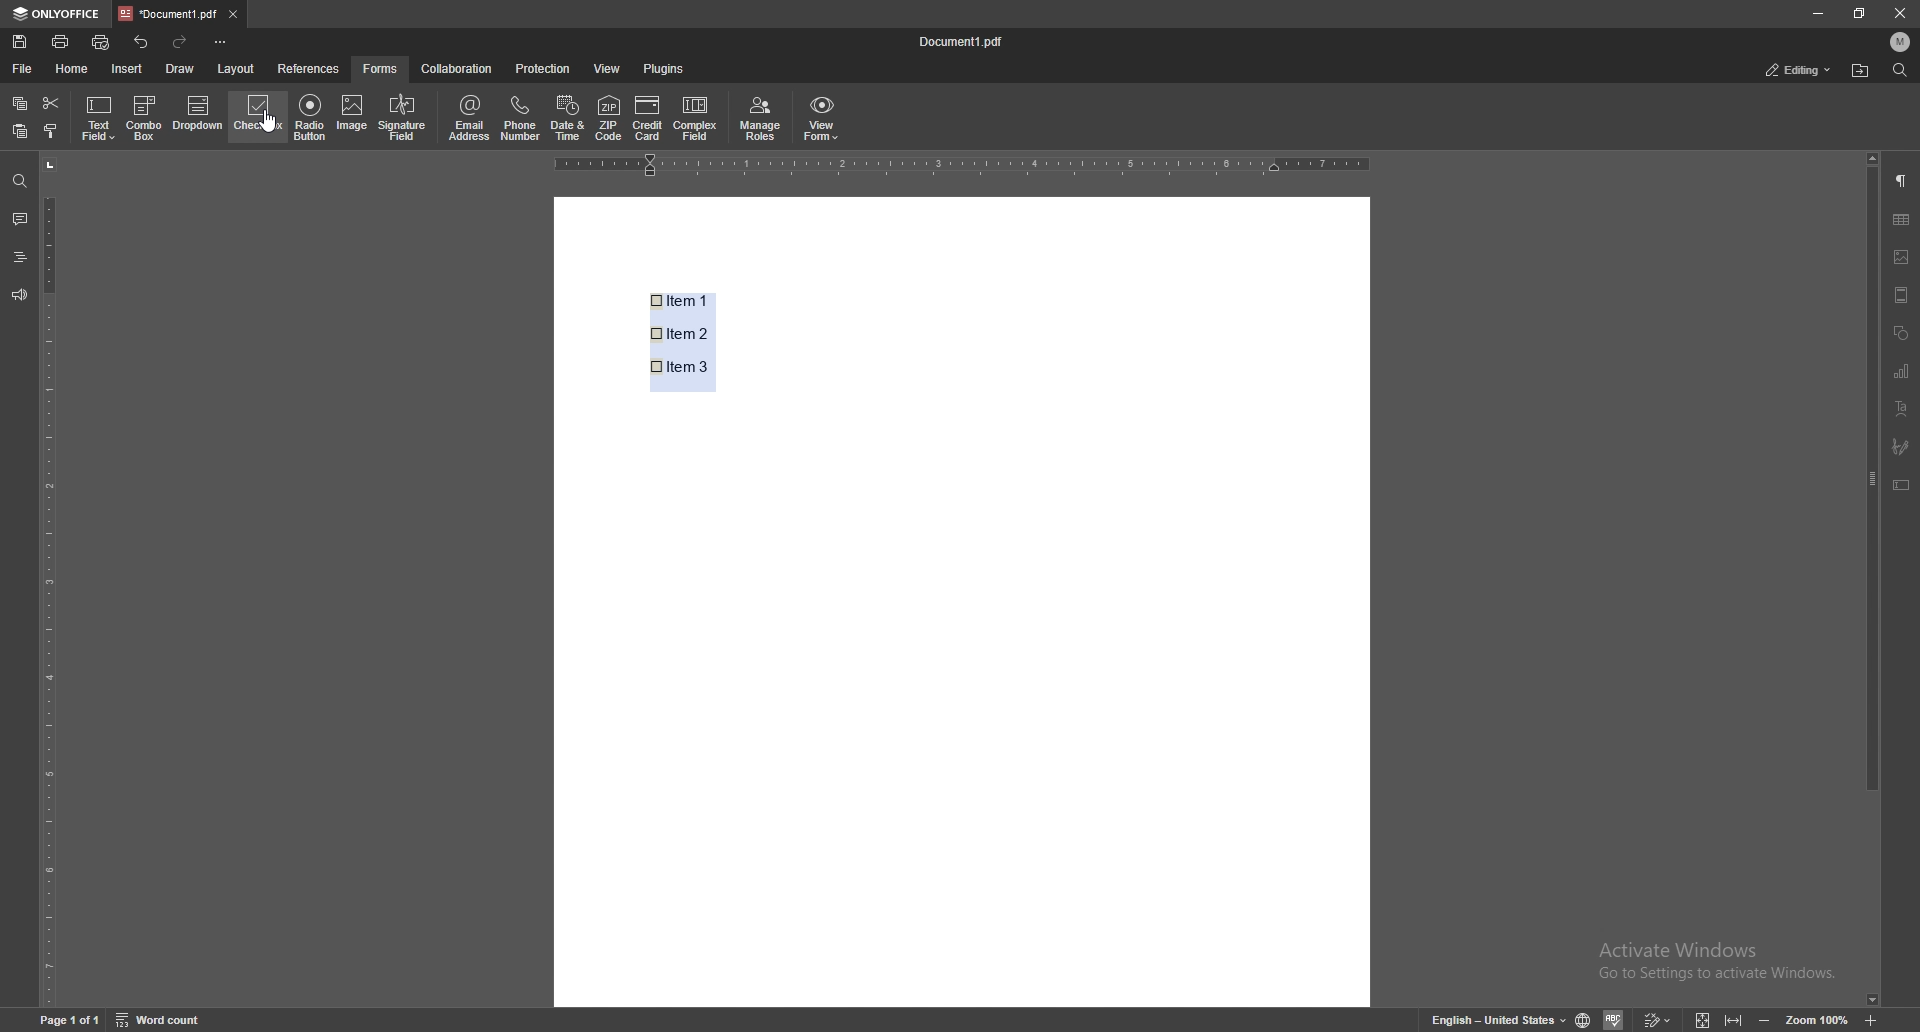  I want to click on zip code, so click(610, 119).